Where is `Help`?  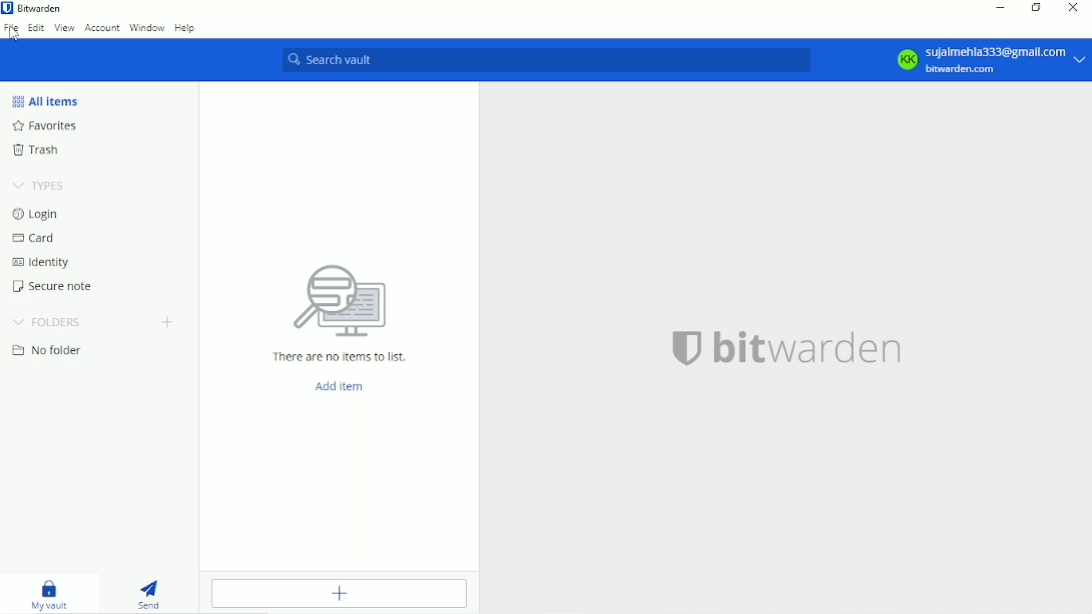
Help is located at coordinates (186, 27).